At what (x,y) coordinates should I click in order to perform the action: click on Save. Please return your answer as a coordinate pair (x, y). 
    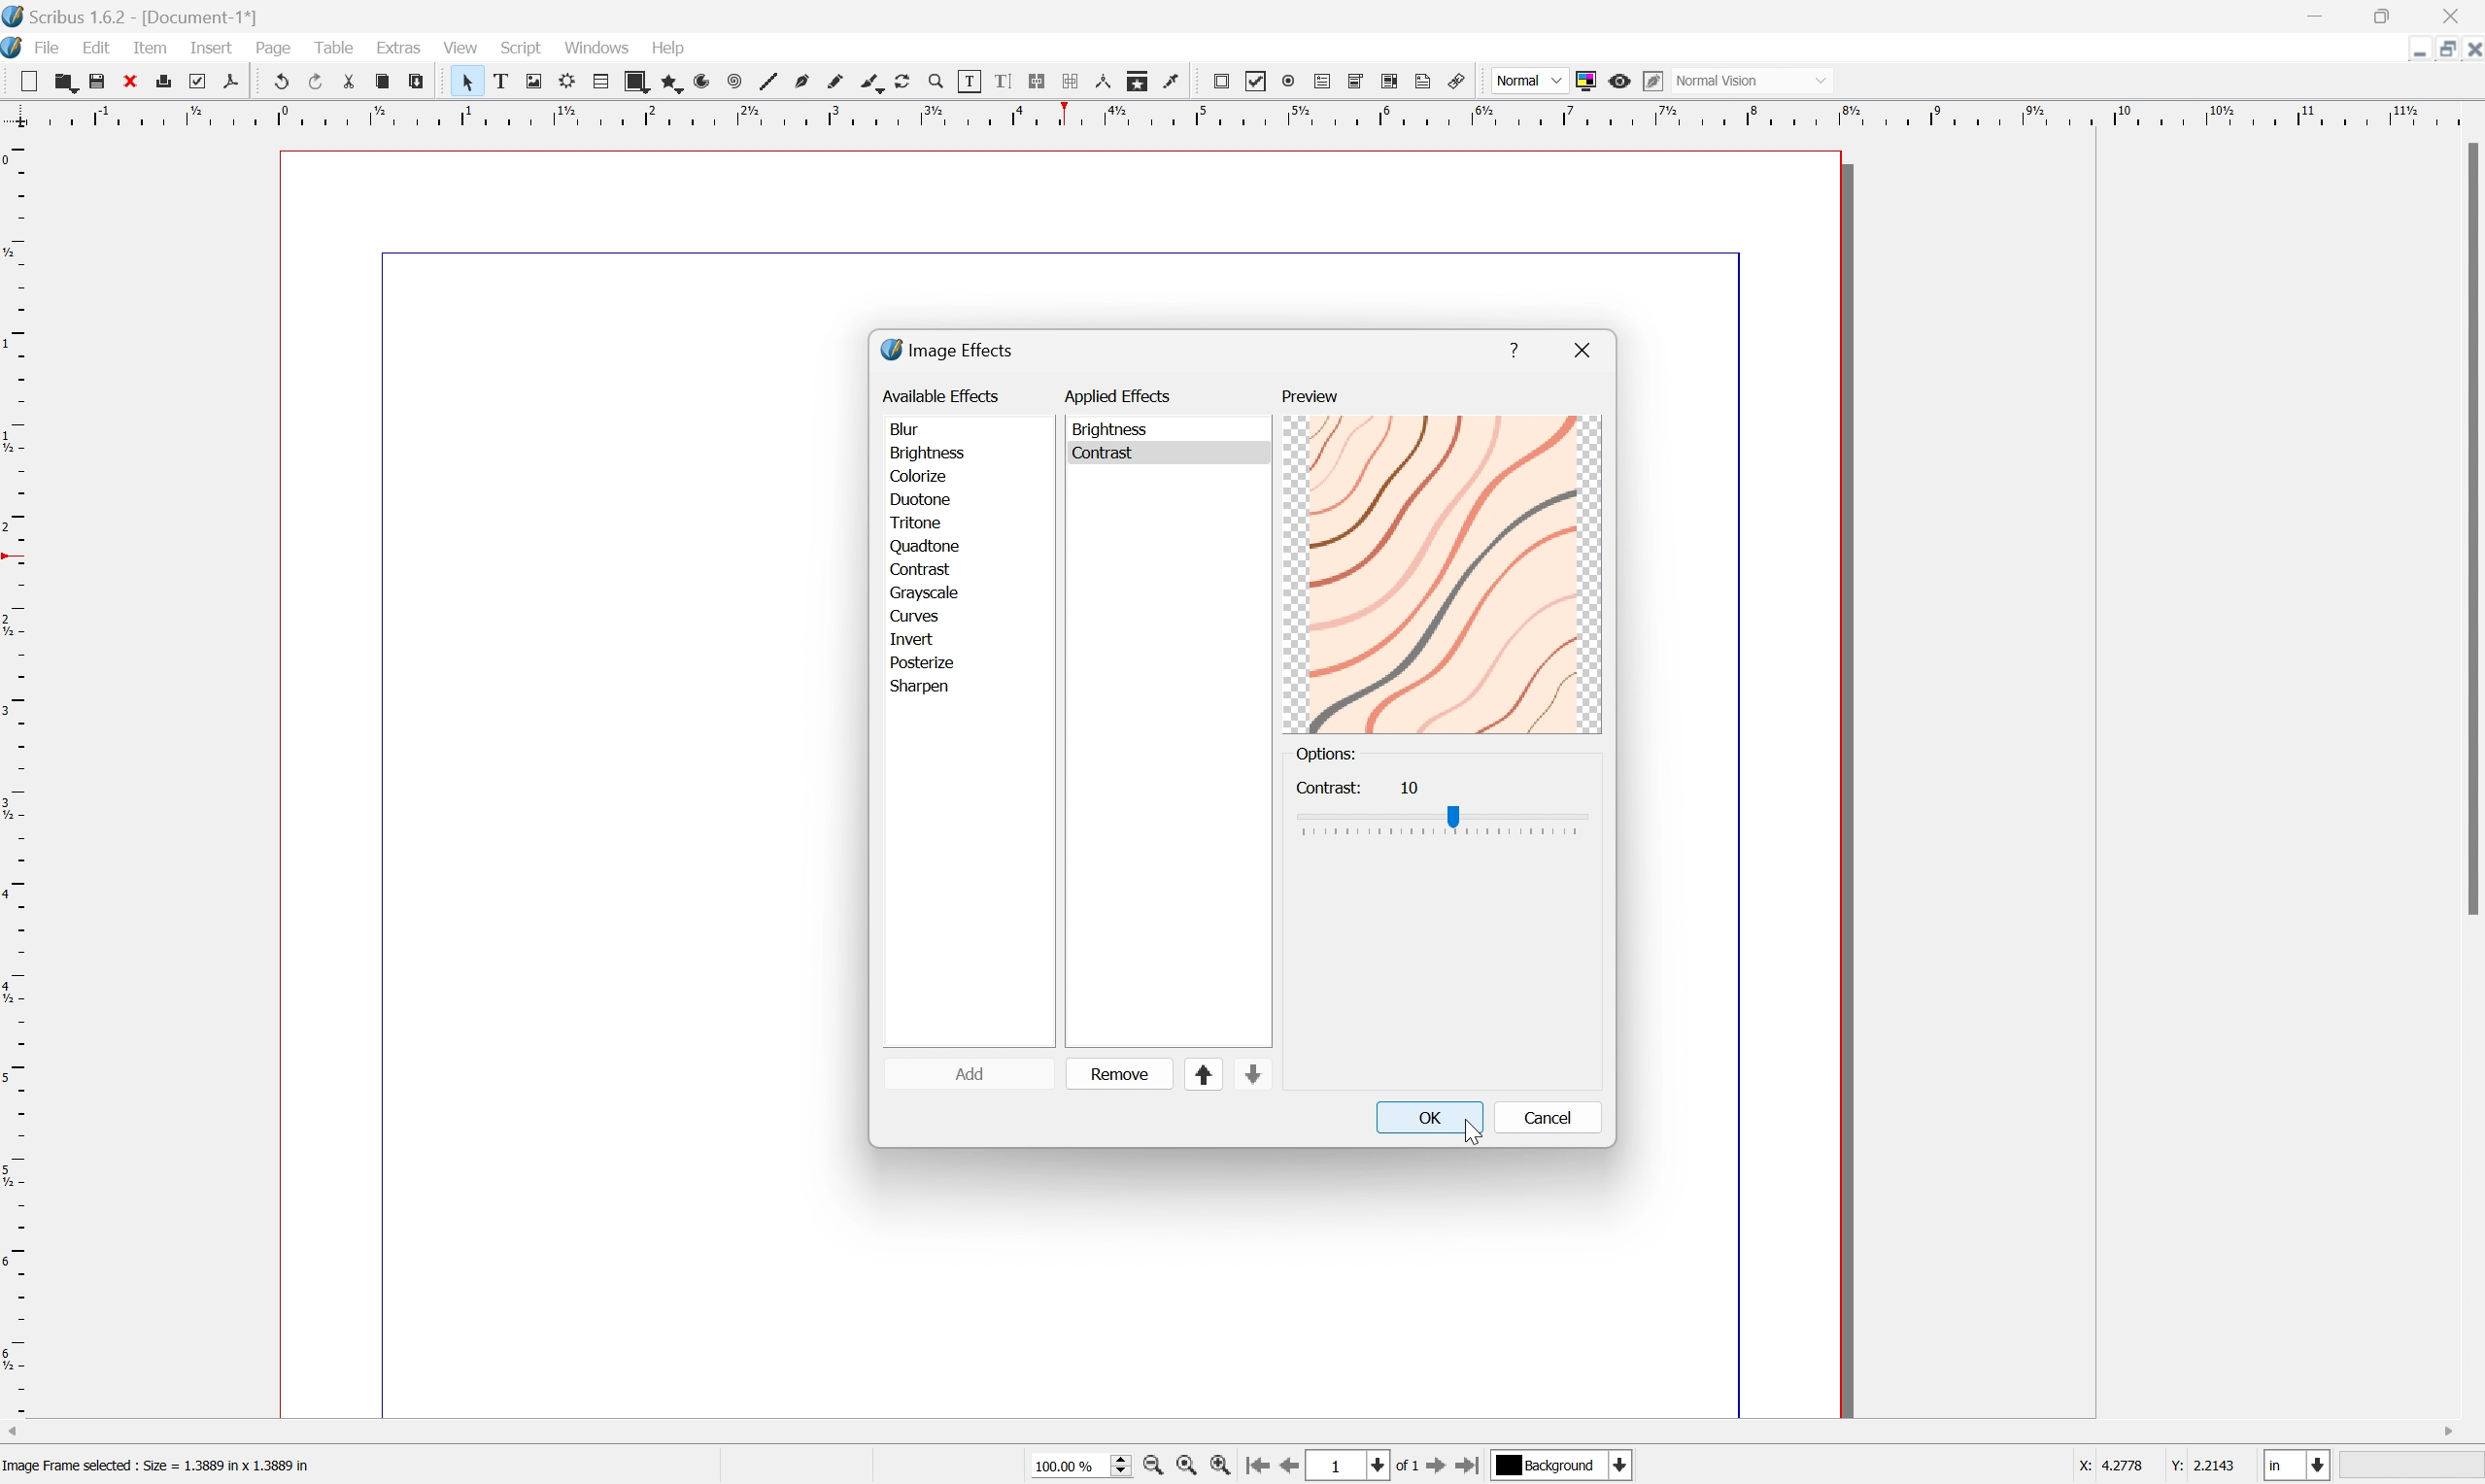
    Looking at the image, I should click on (99, 80).